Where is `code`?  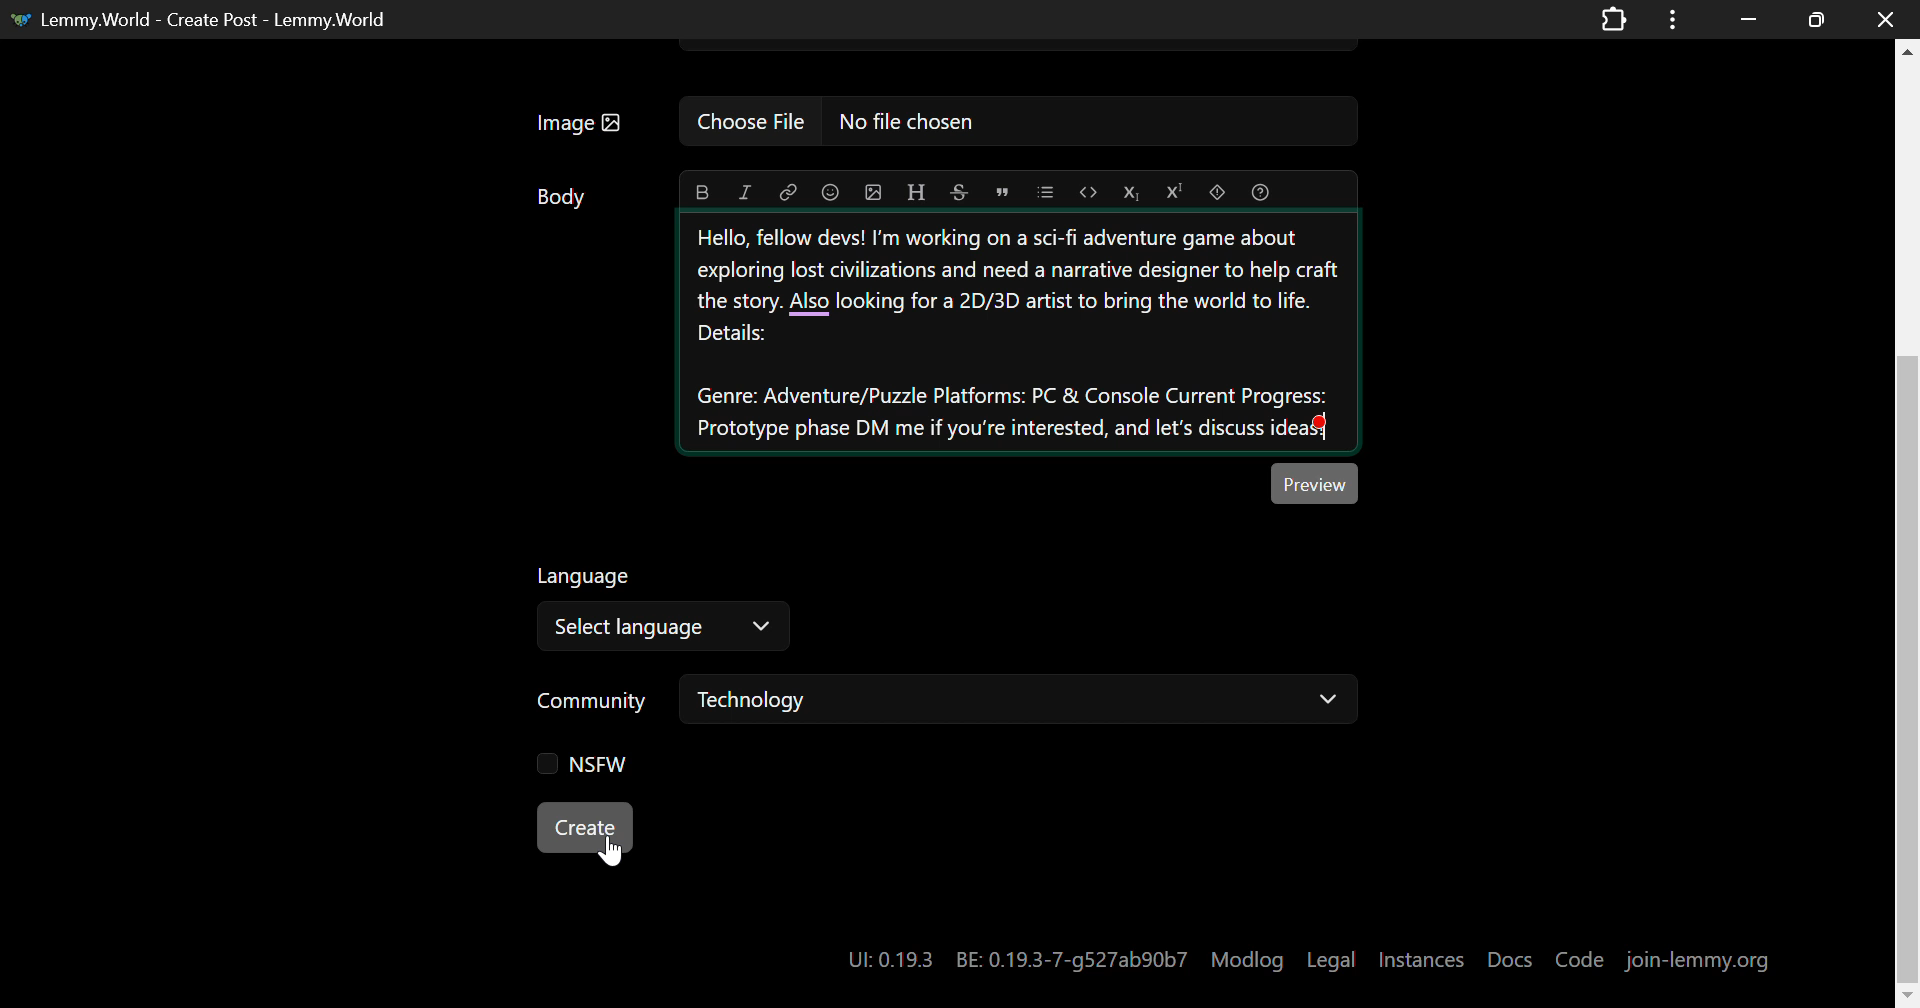 code is located at coordinates (1091, 192).